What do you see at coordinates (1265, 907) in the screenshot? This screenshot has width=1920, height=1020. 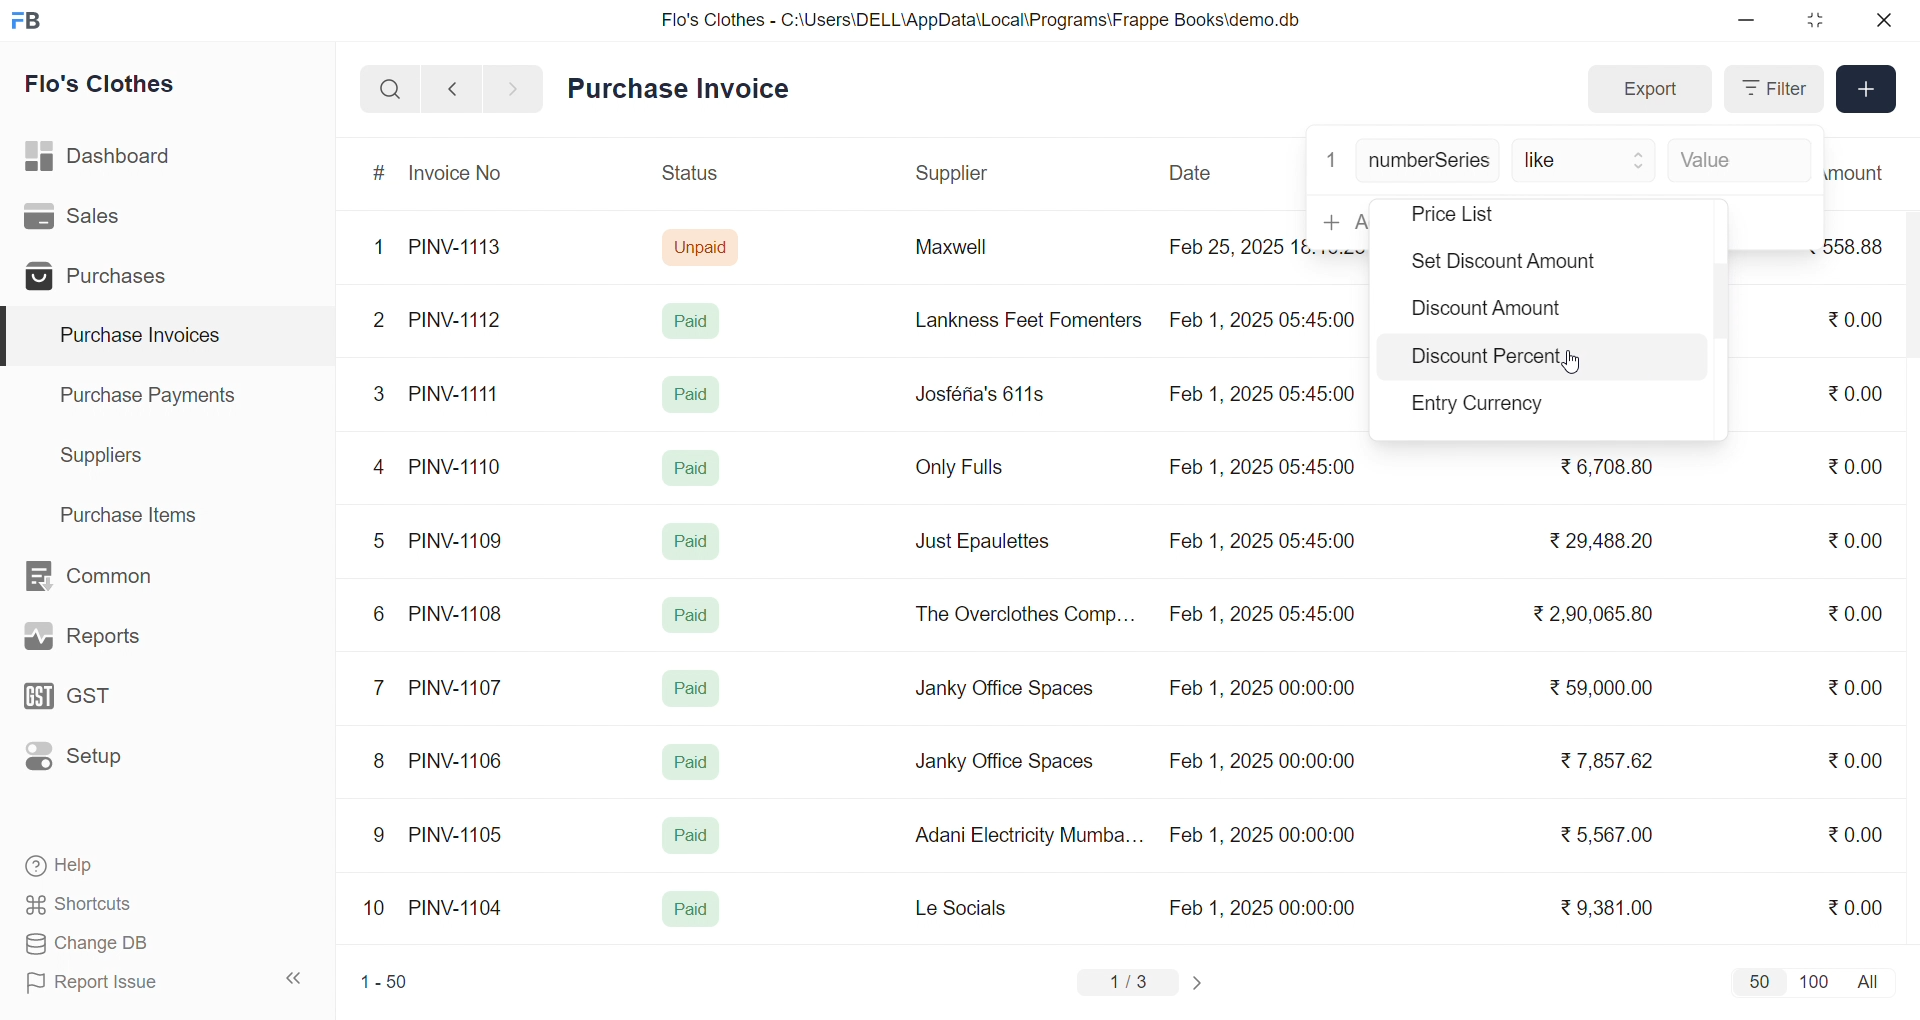 I see `Feb 1, 2025 00:00:00` at bounding box center [1265, 907].